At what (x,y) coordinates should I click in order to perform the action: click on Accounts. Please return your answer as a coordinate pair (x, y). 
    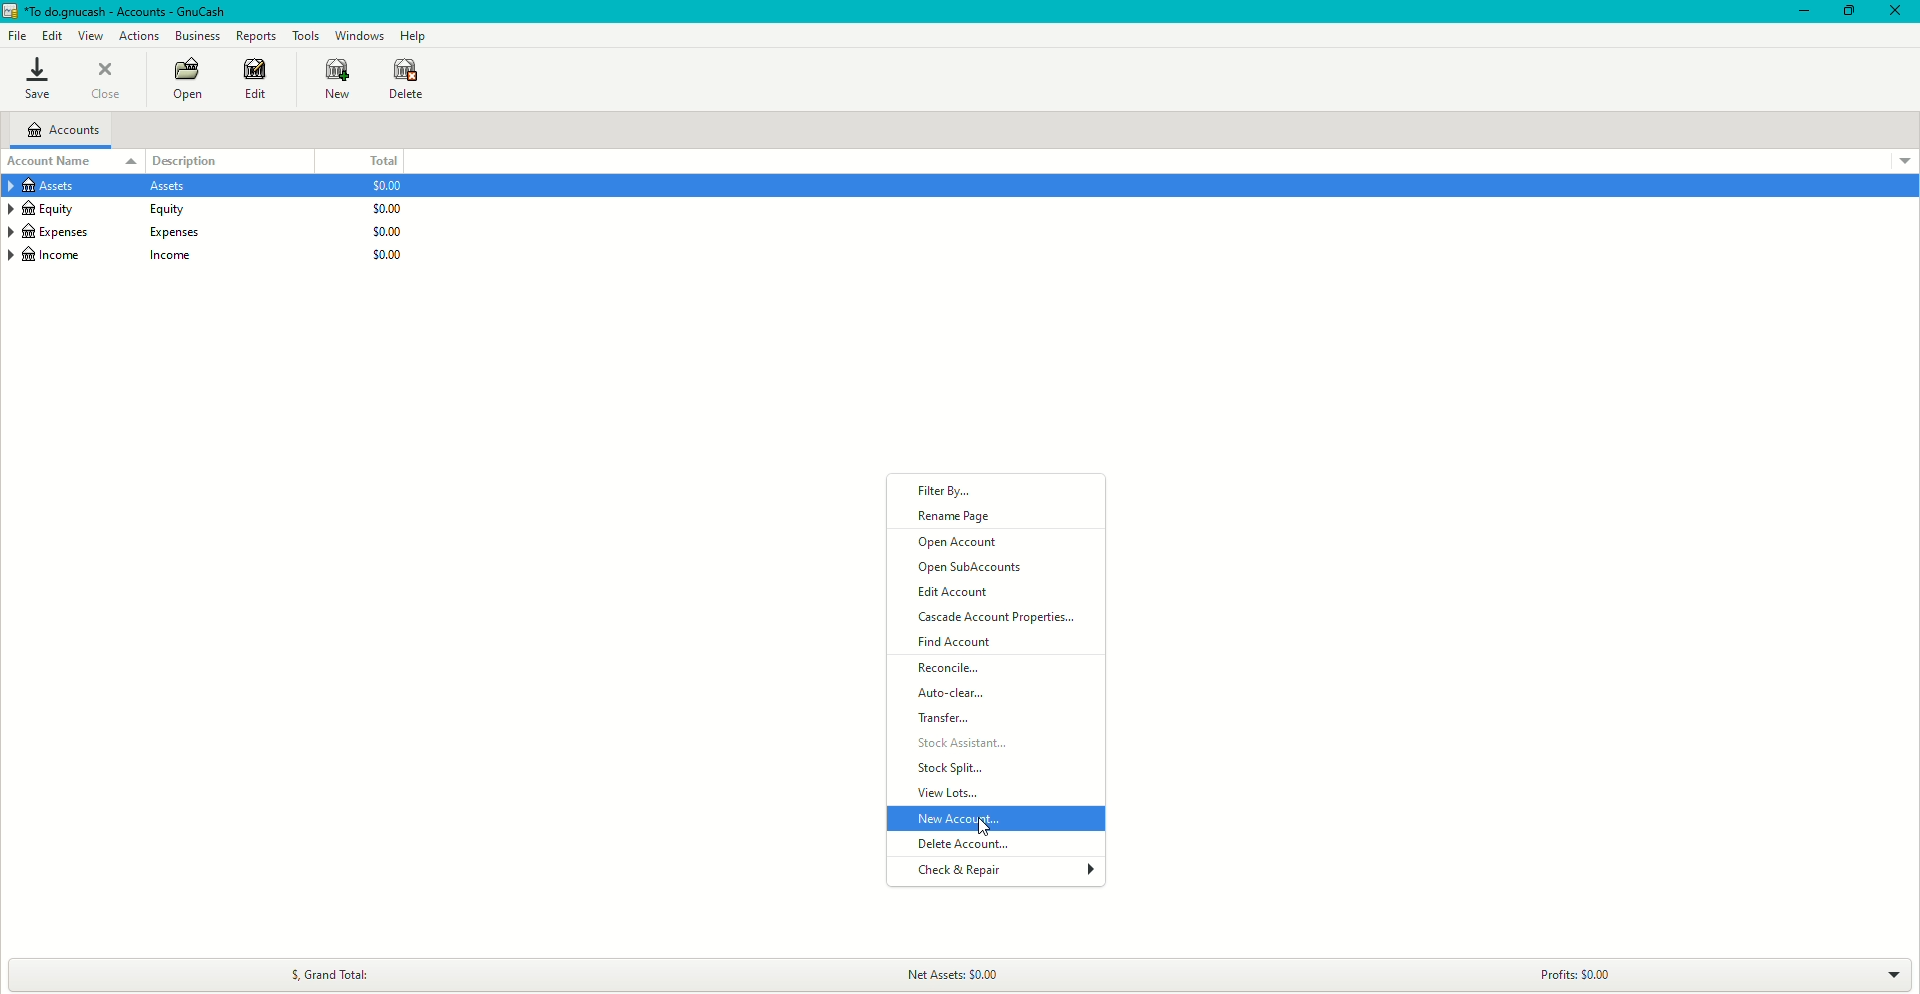
    Looking at the image, I should click on (68, 132).